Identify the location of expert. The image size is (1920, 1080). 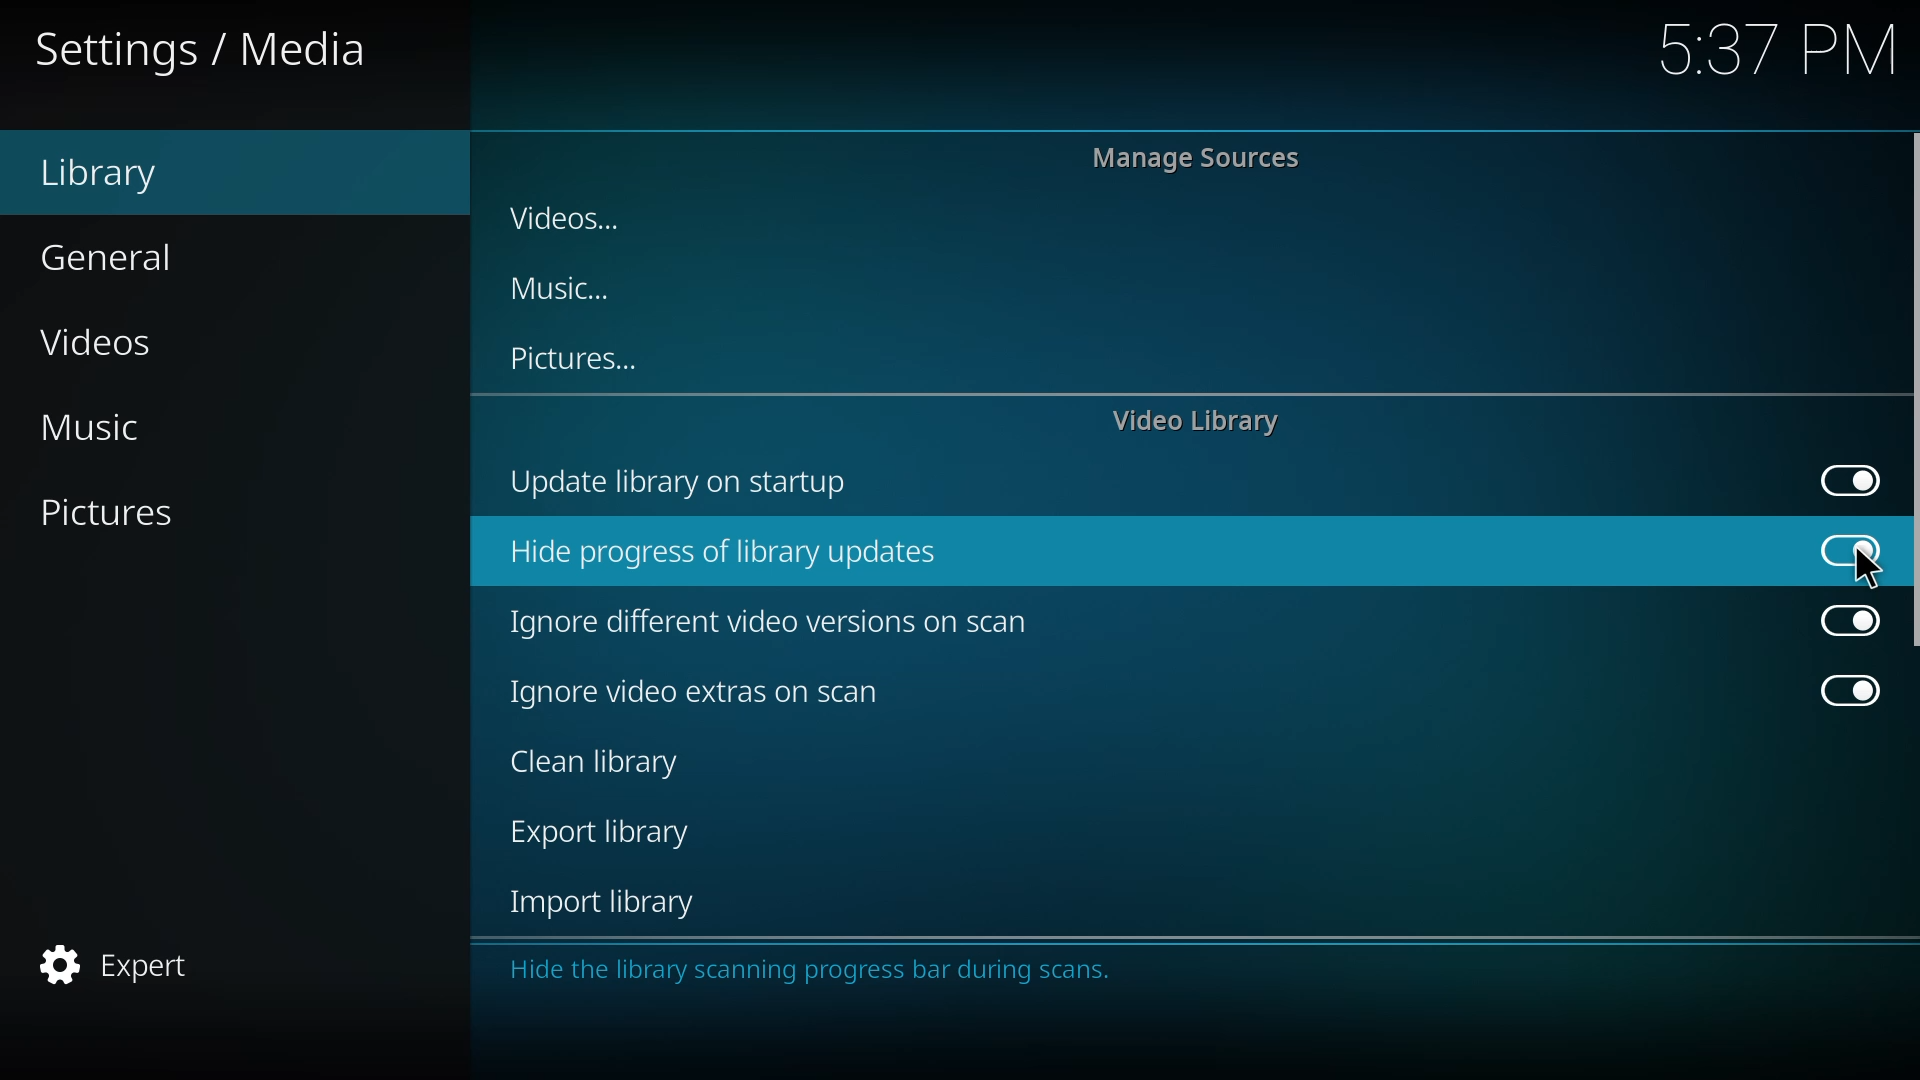
(123, 965).